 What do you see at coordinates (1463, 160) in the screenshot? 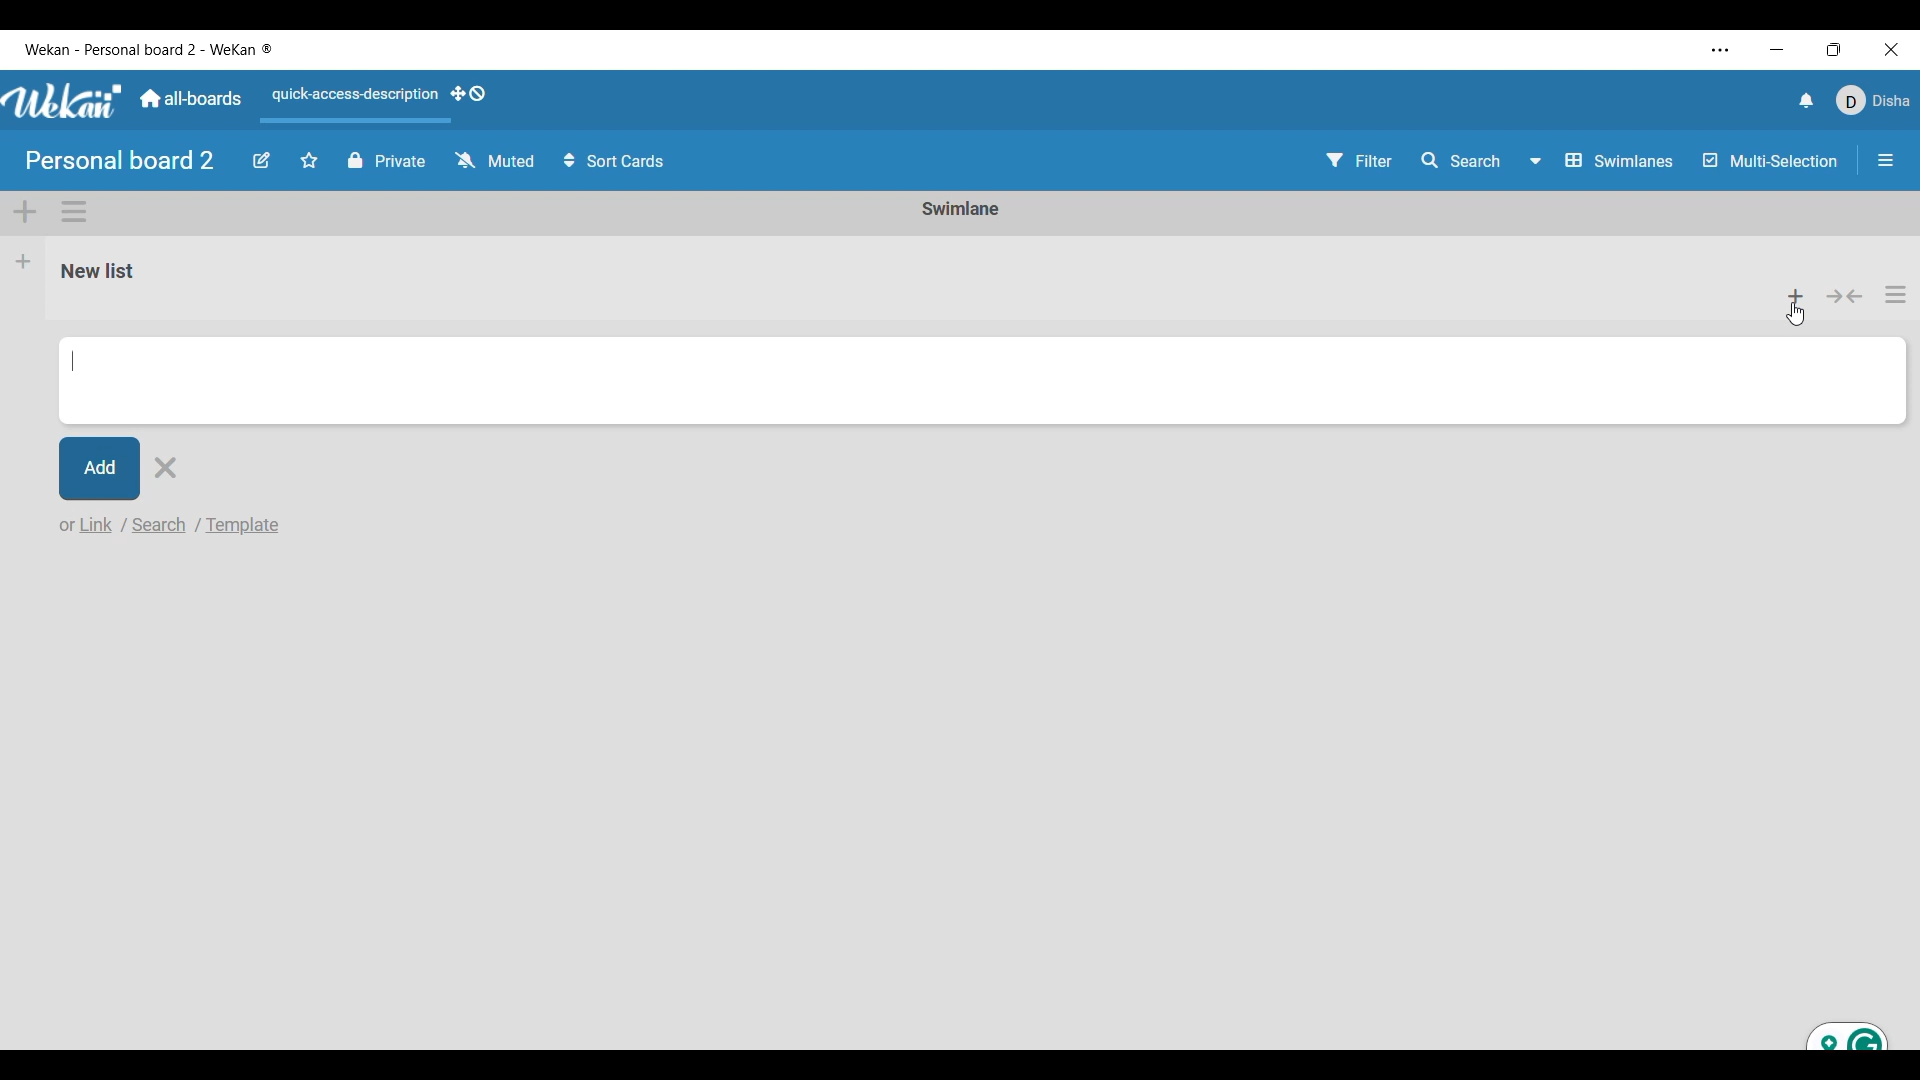
I see `Search` at bounding box center [1463, 160].